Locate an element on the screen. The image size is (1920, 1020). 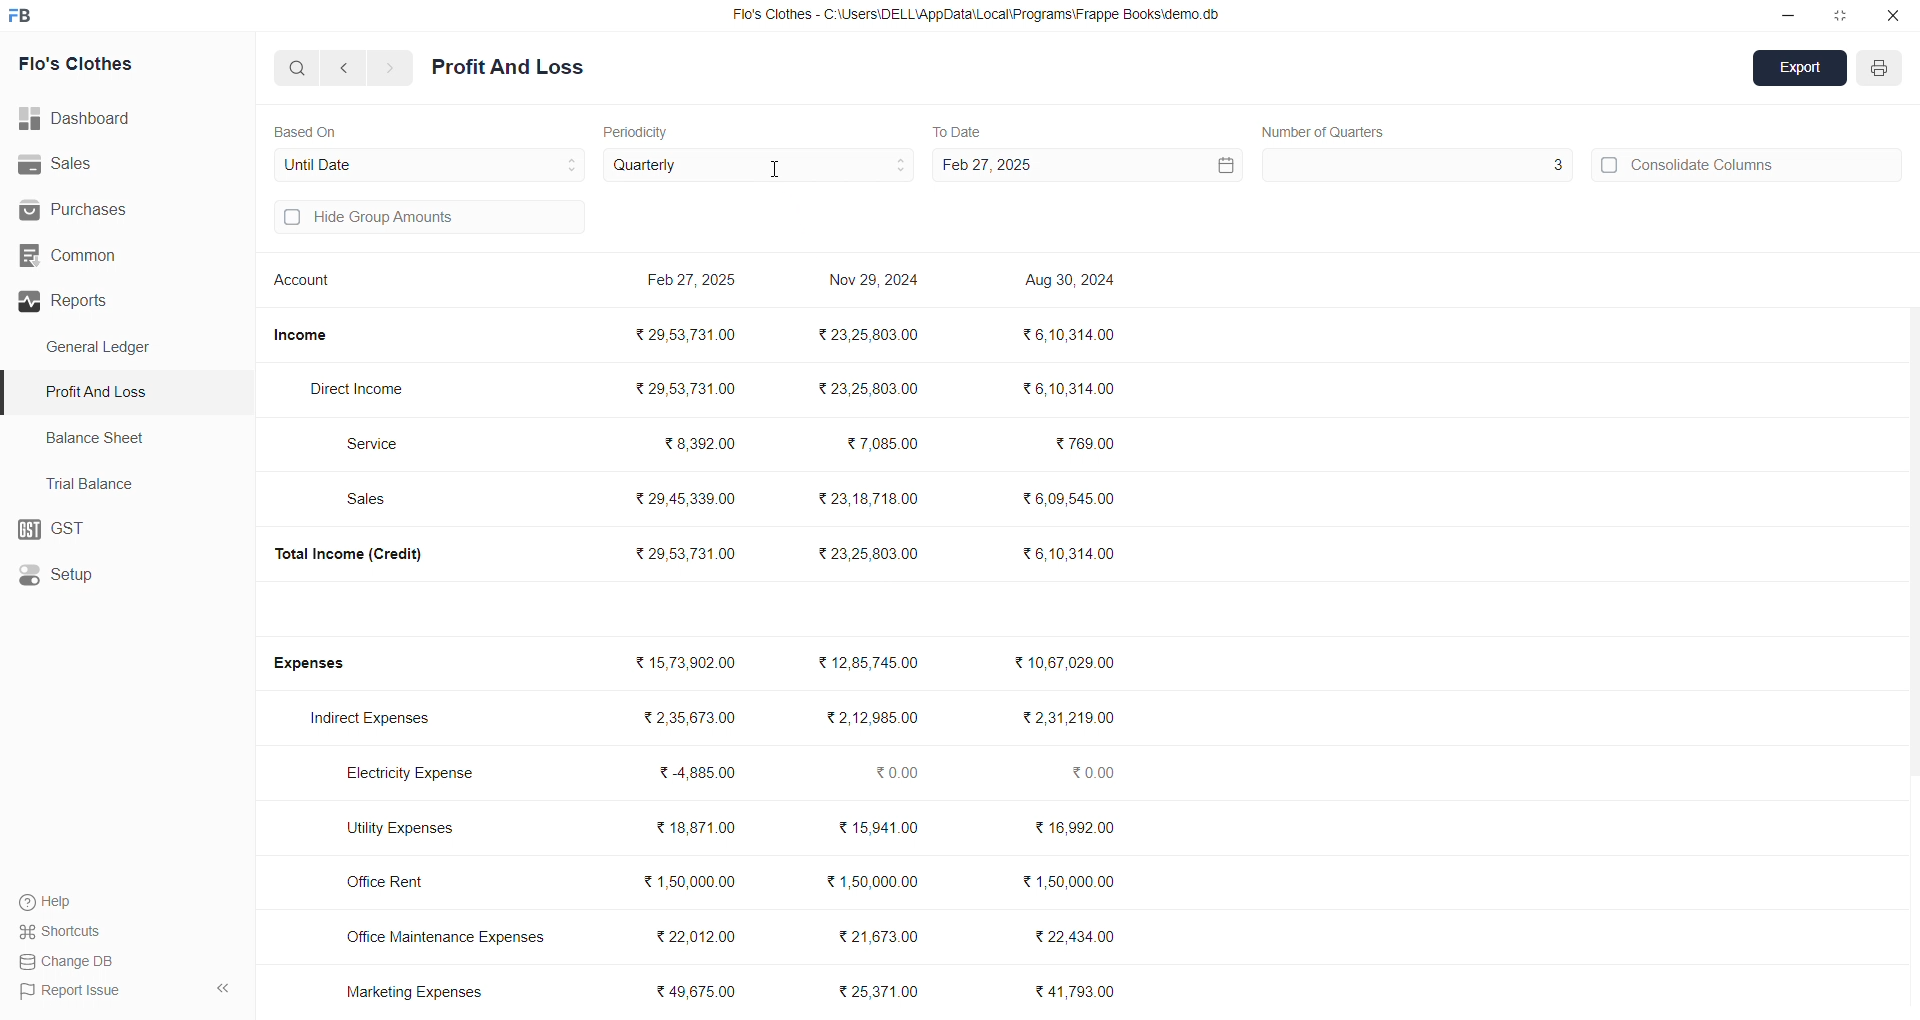
₹23,25803.00 is located at coordinates (871, 333).